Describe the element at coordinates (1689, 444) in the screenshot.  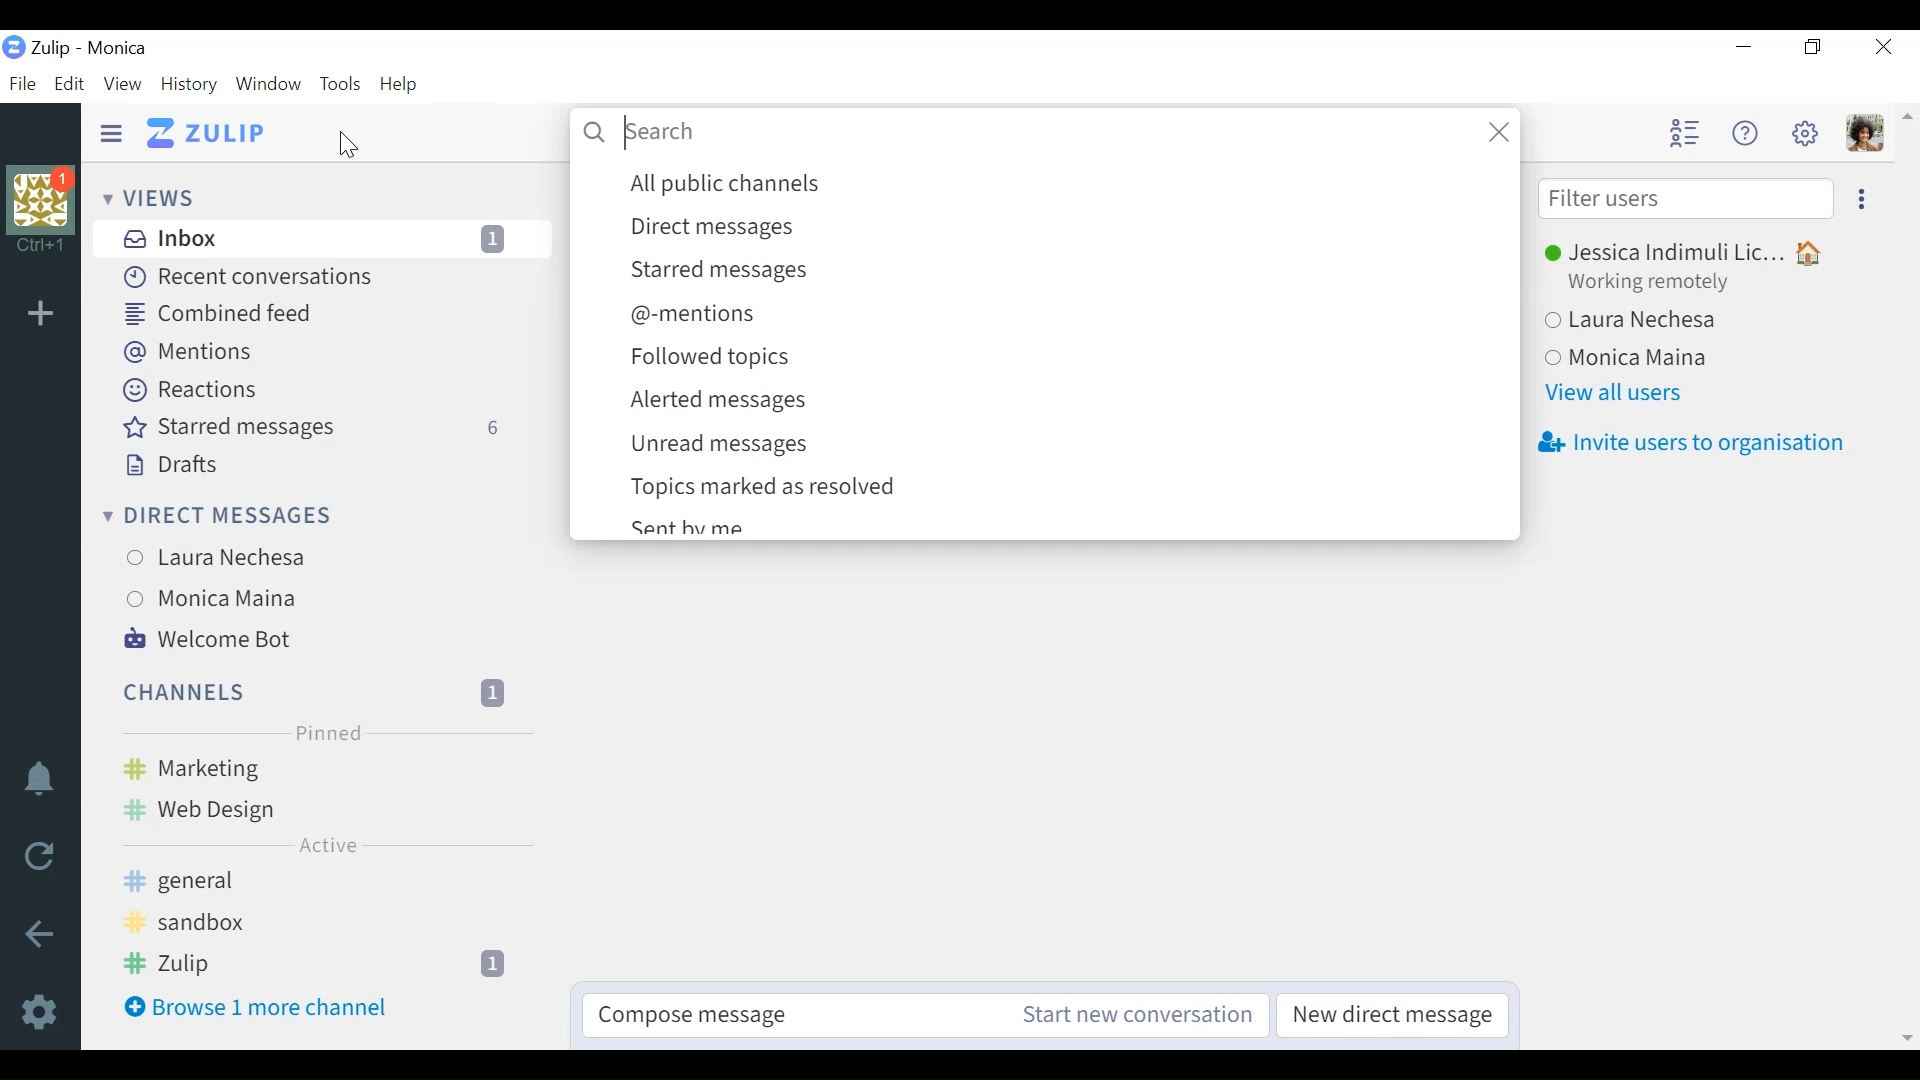
I see `Invite users to organisation` at that location.